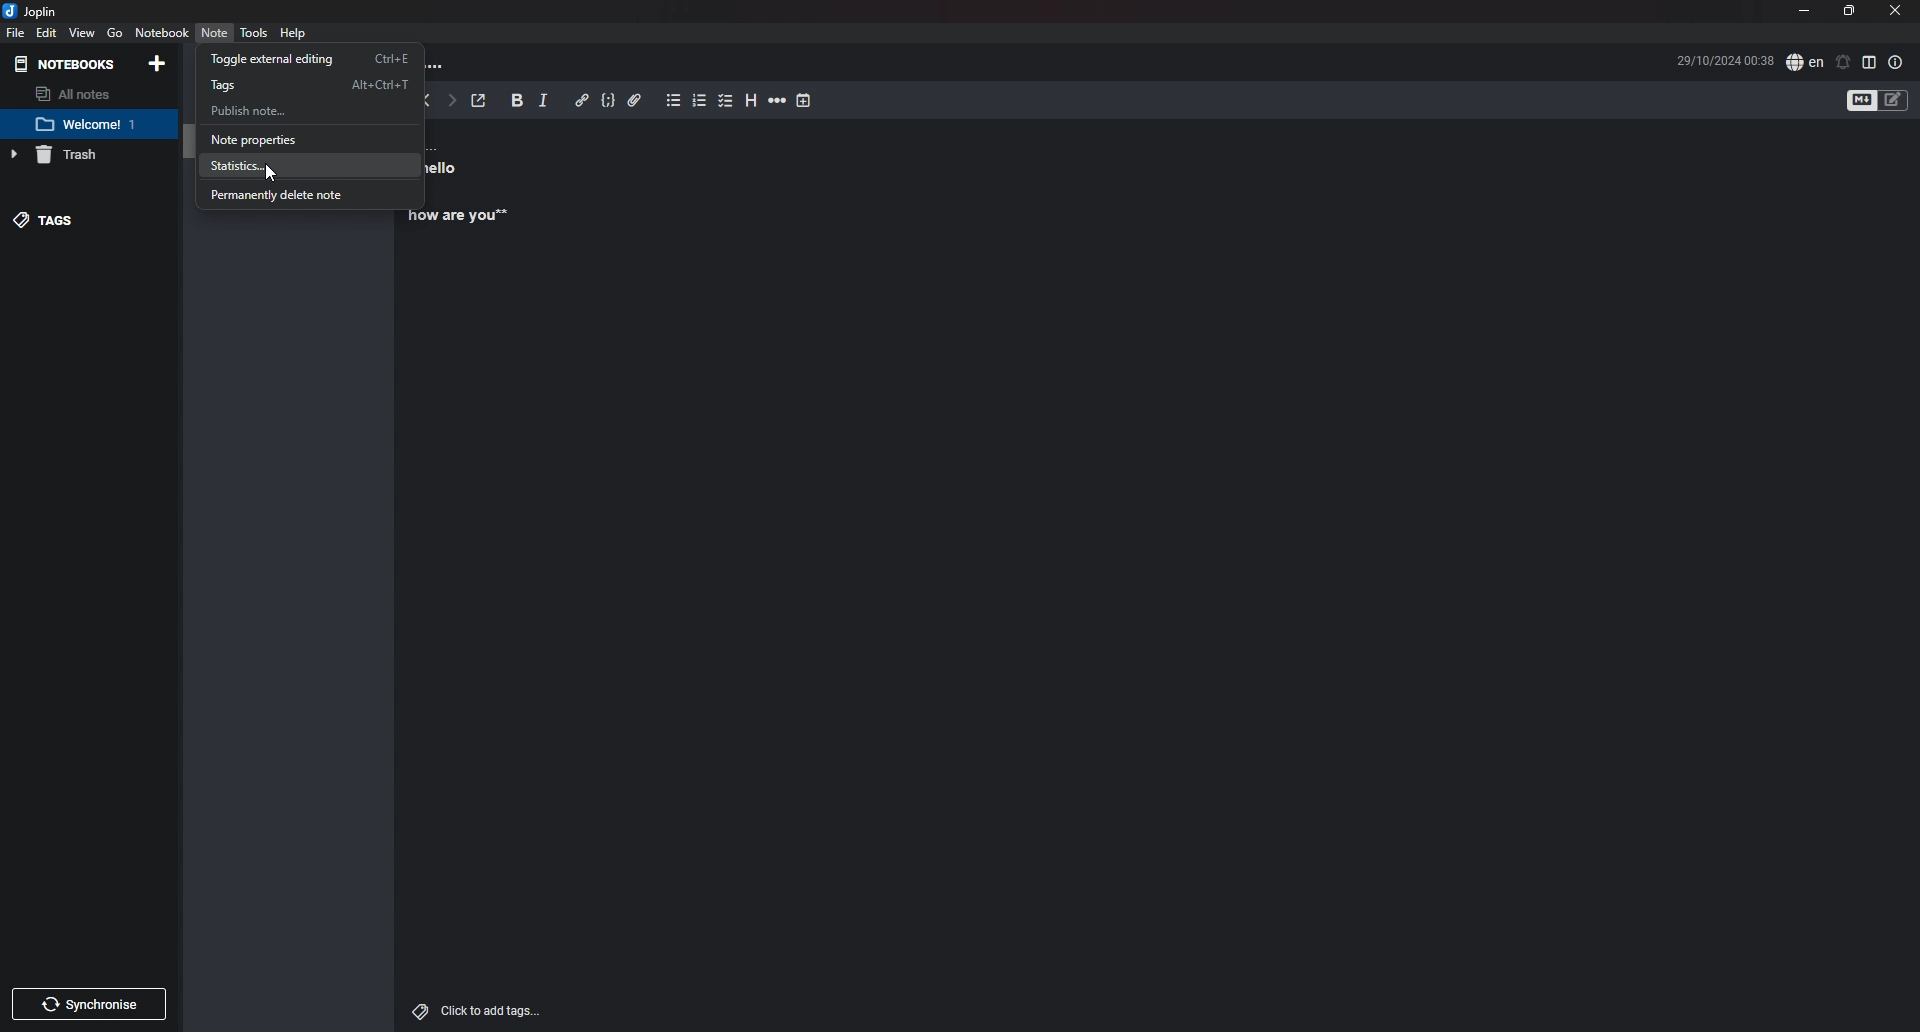 The image size is (1920, 1032). I want to click on bold, so click(519, 102).